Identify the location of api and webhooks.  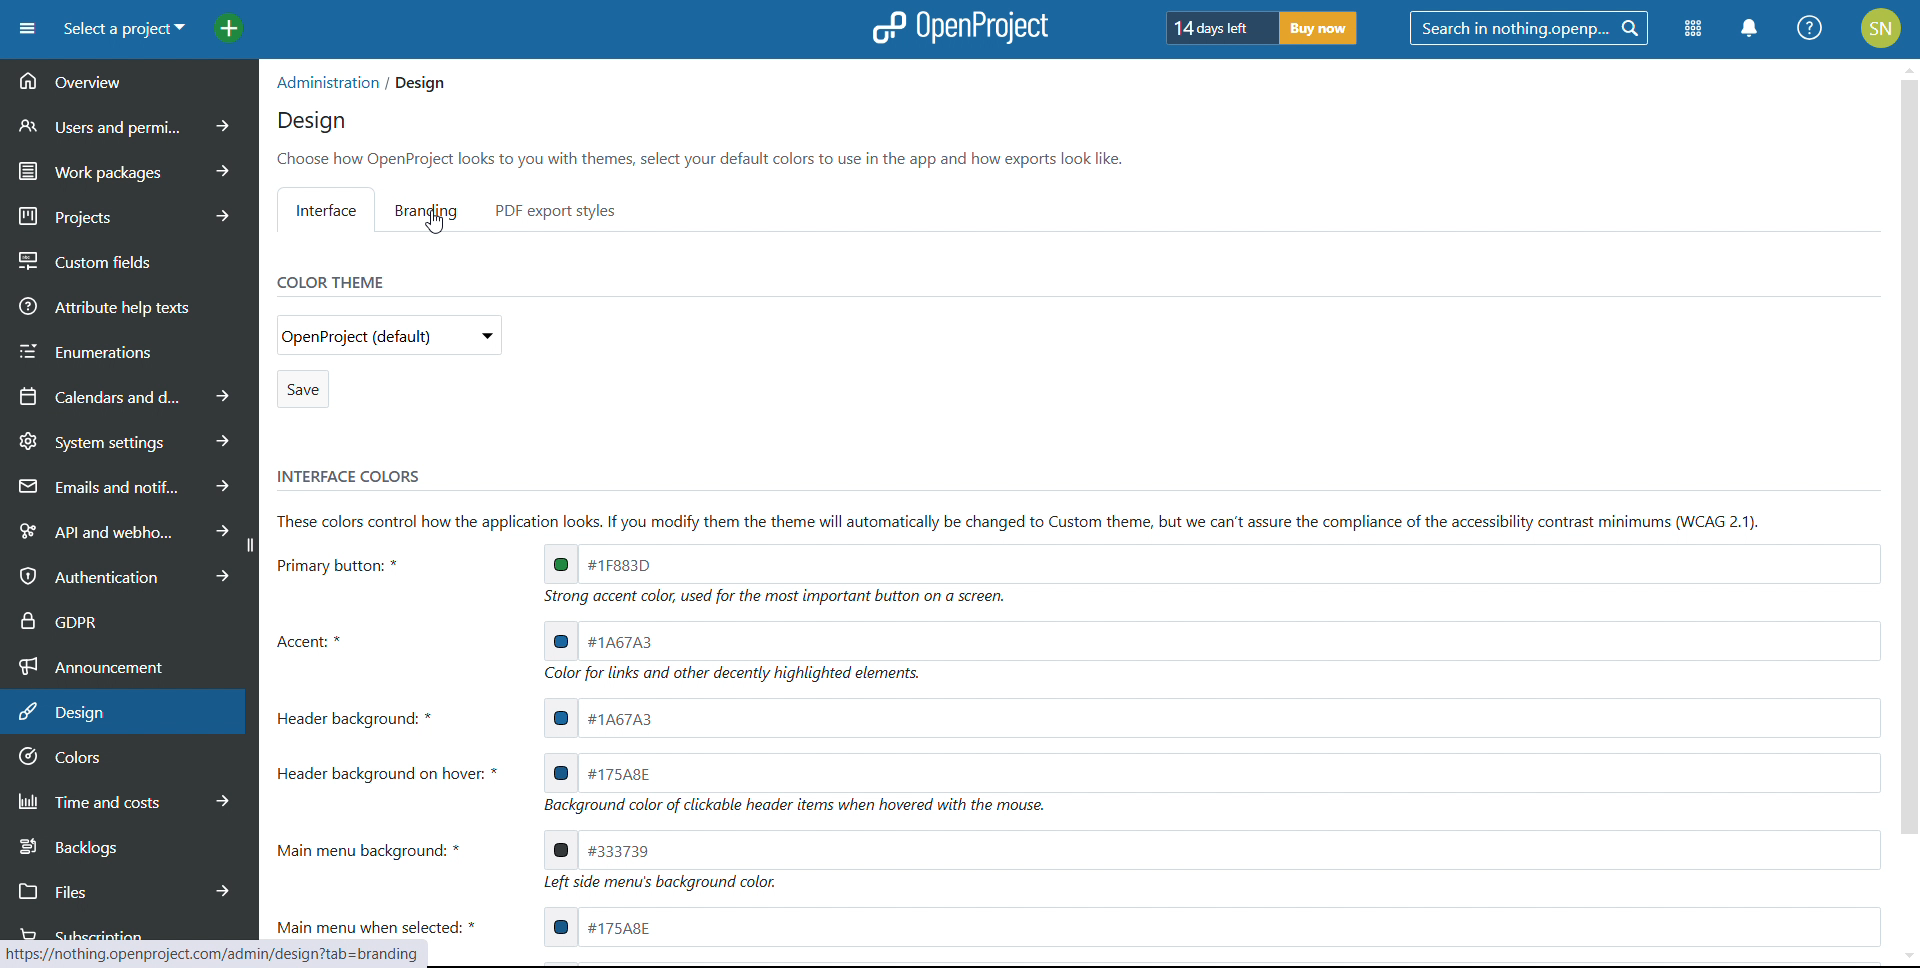
(119, 528).